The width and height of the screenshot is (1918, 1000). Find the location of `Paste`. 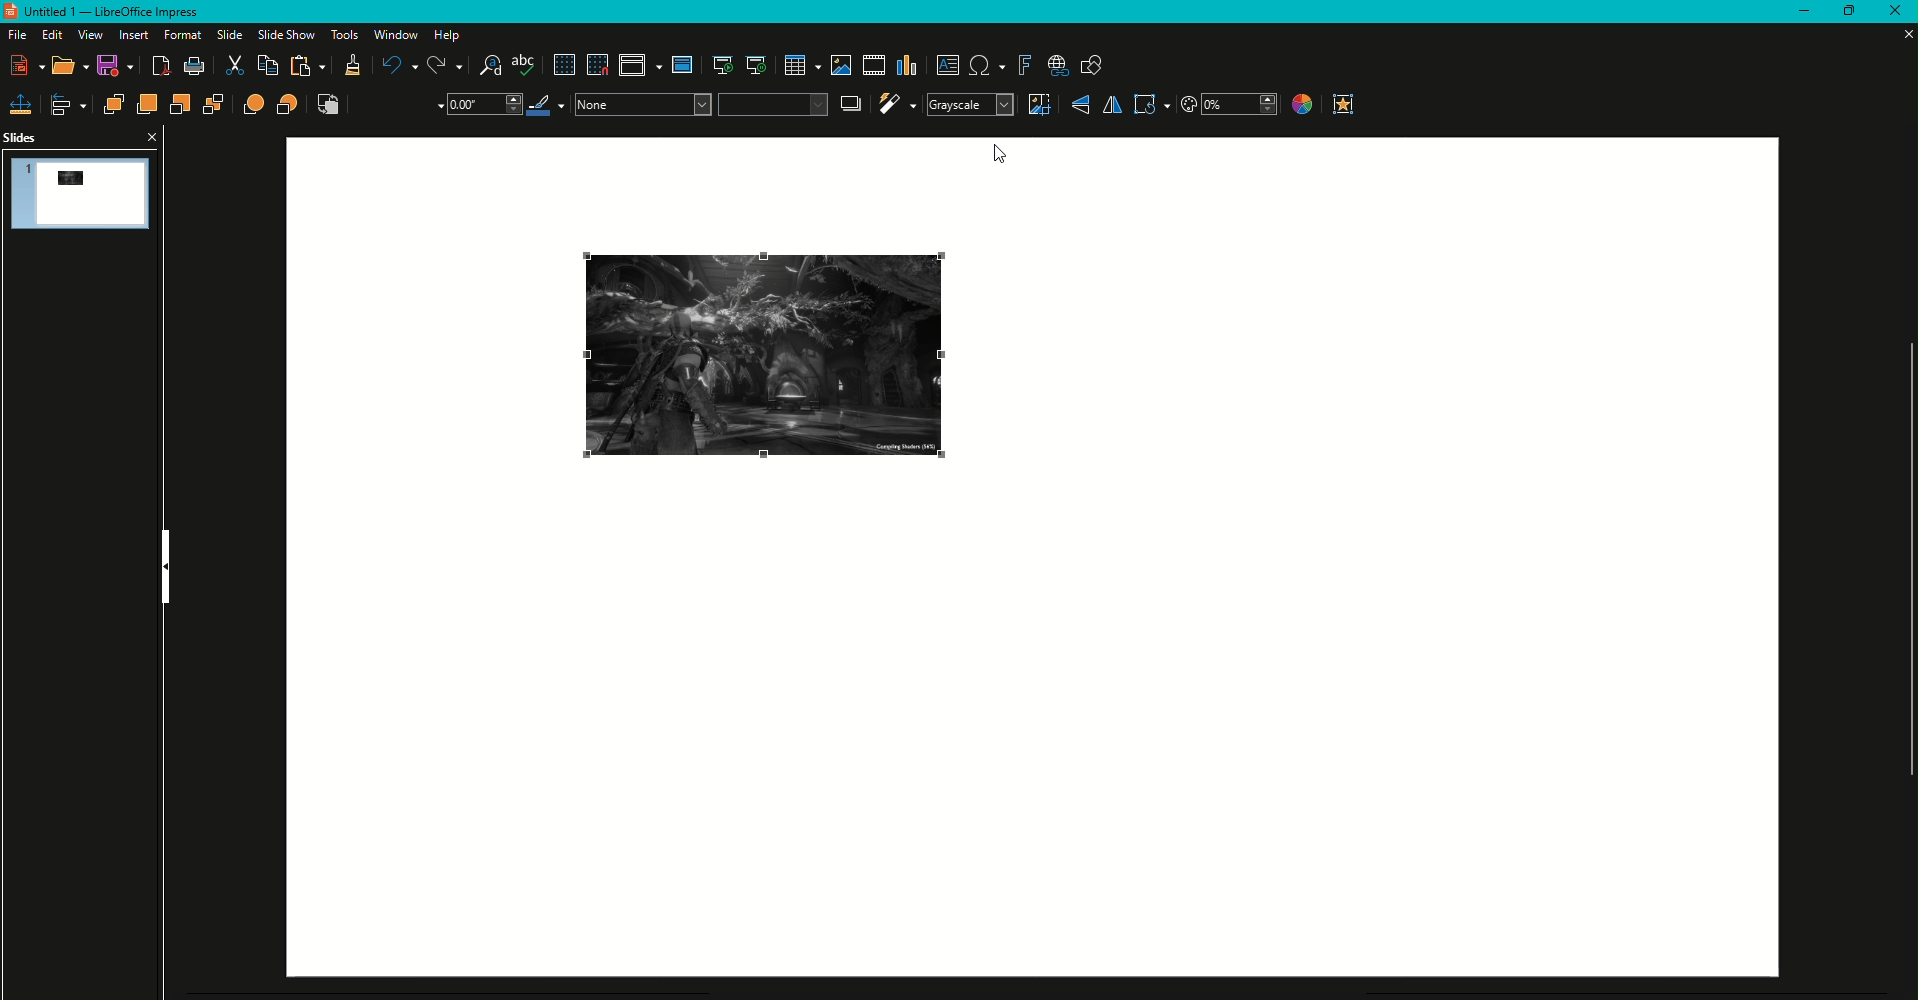

Paste is located at coordinates (309, 67).